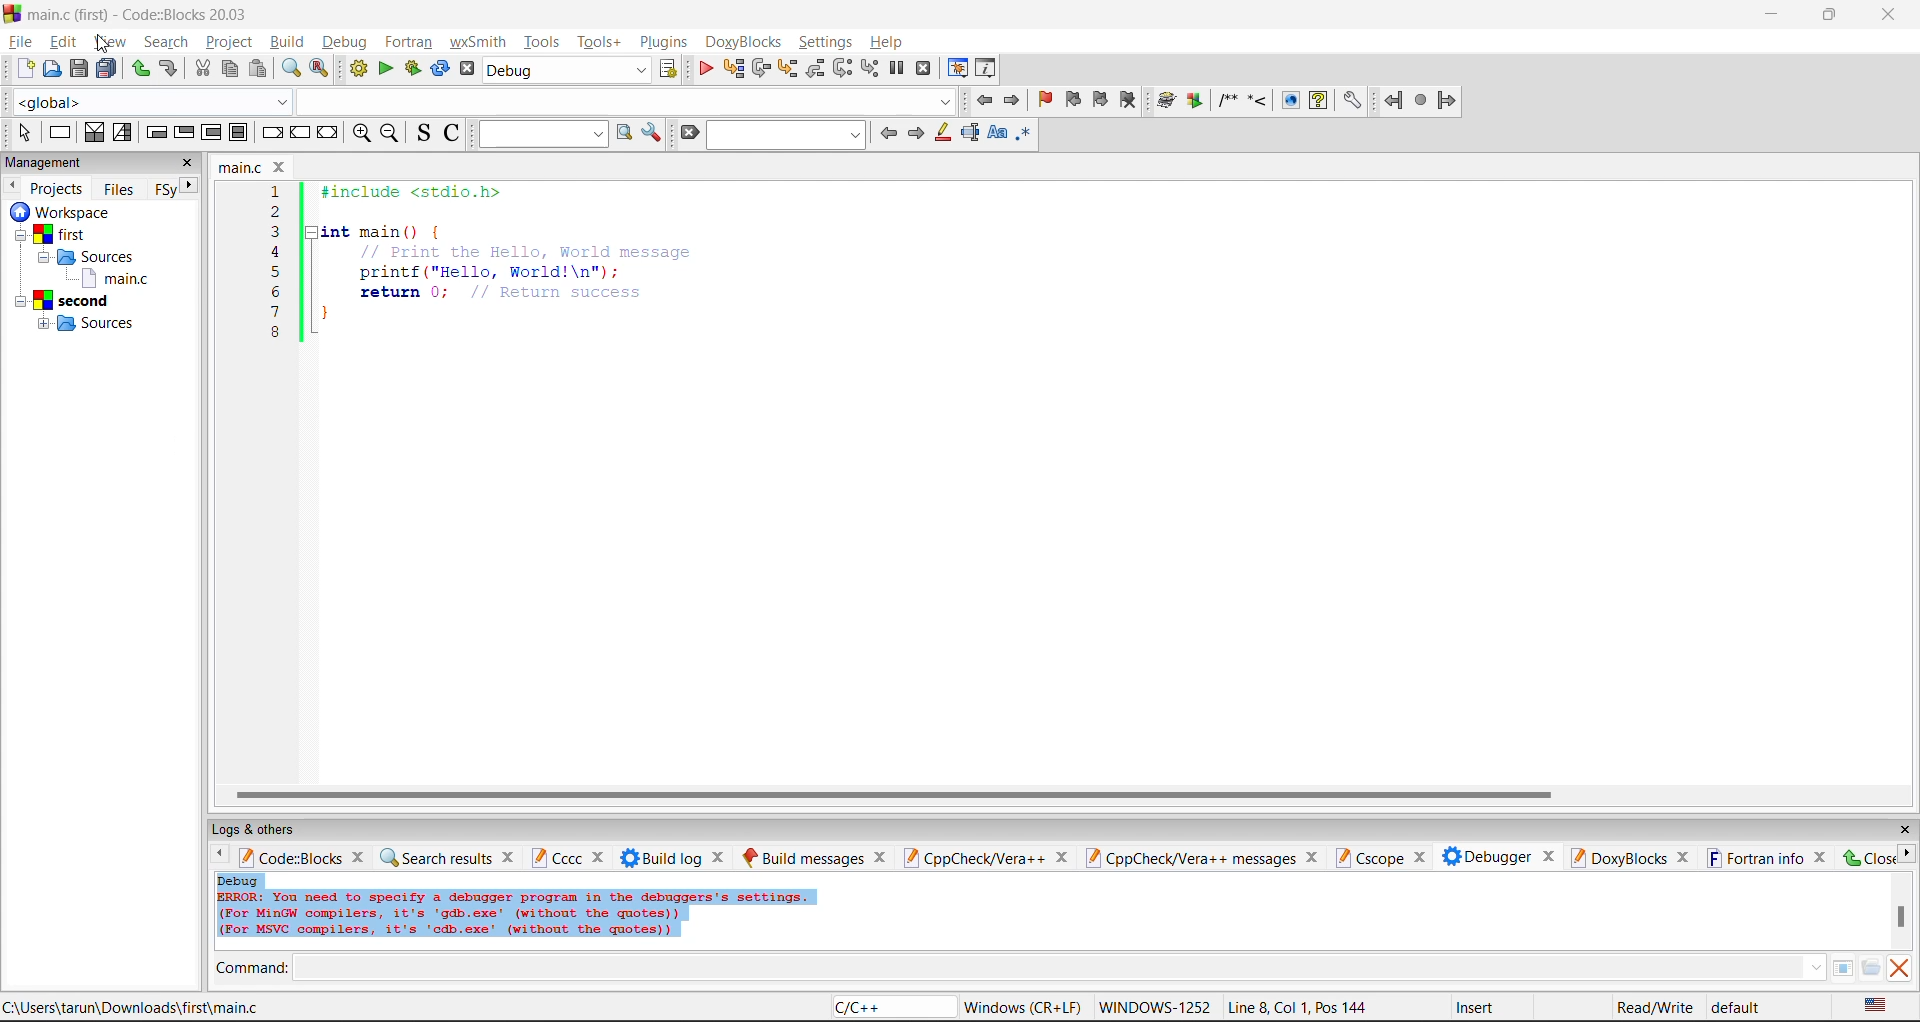 The height and width of the screenshot is (1022, 1920). I want to click on debug/continue, so click(704, 71).